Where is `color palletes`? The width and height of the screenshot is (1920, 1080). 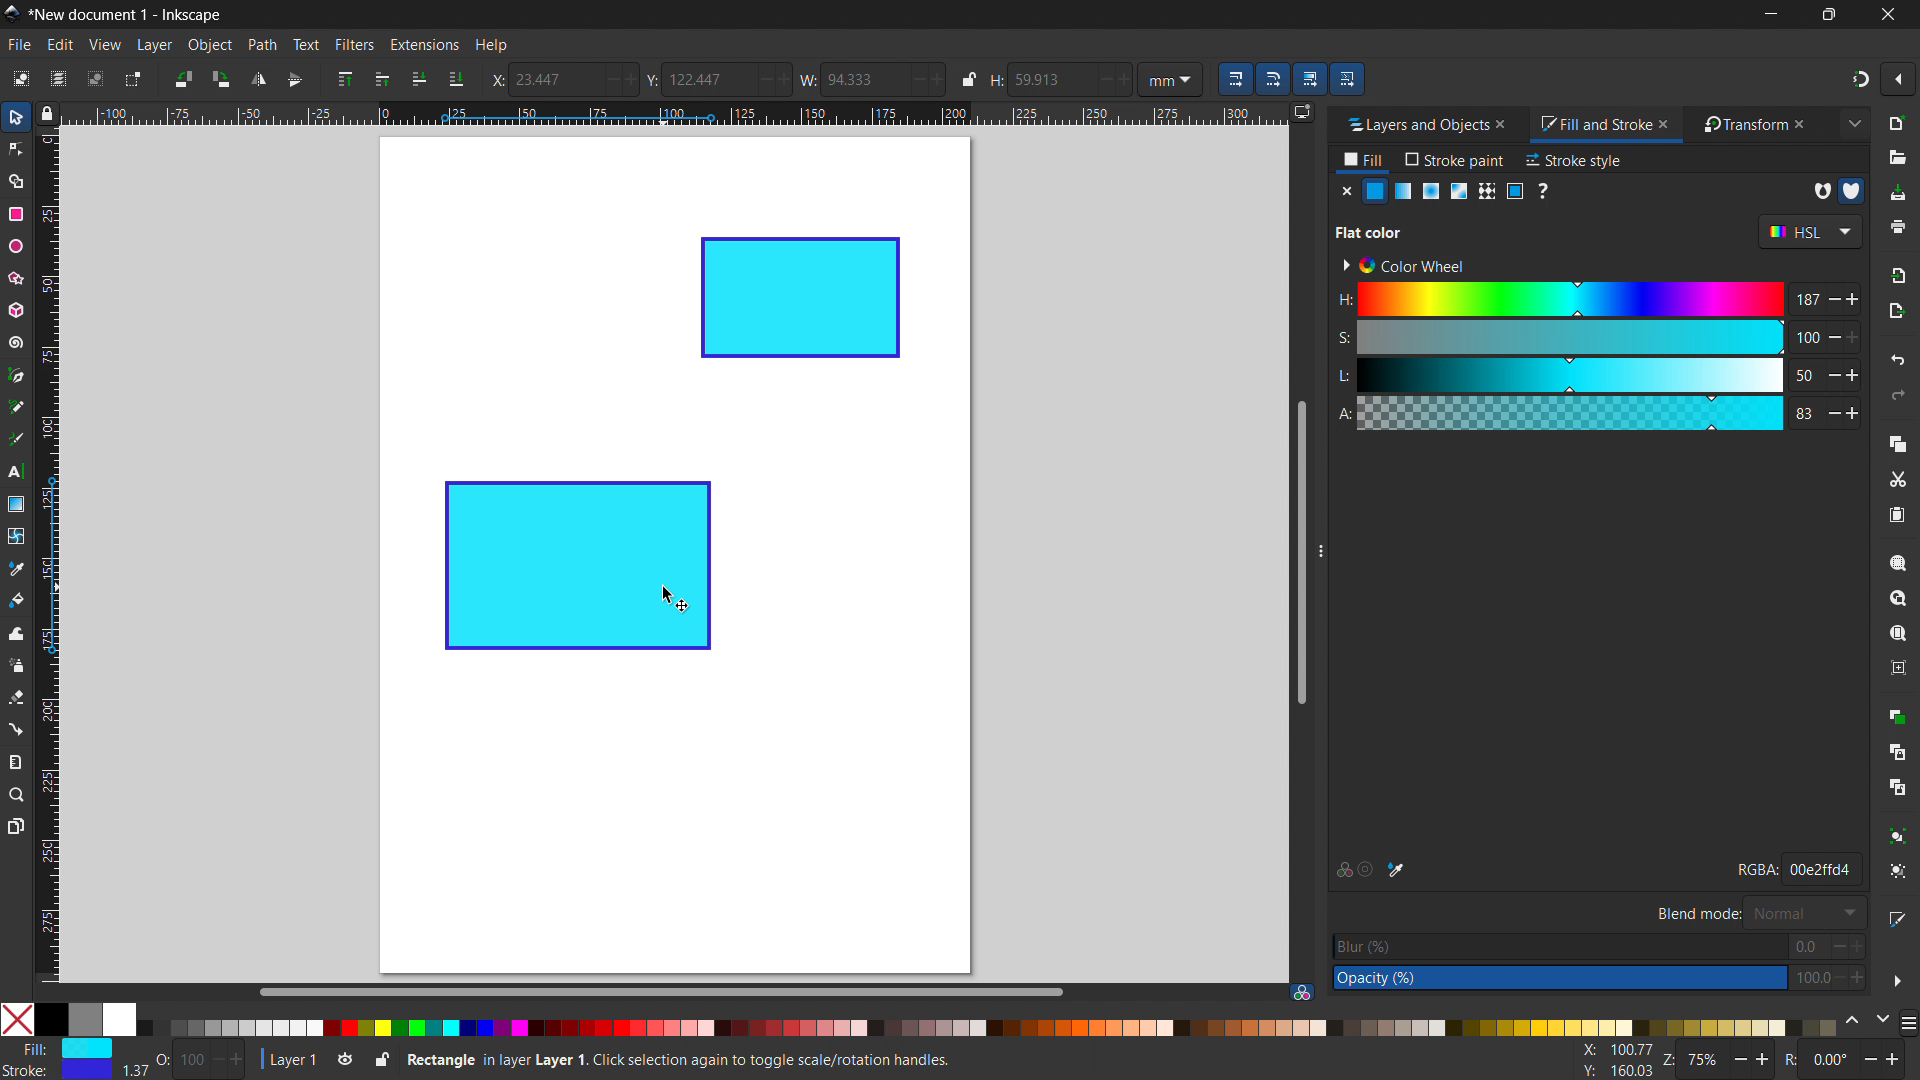
color palletes is located at coordinates (986, 1027).